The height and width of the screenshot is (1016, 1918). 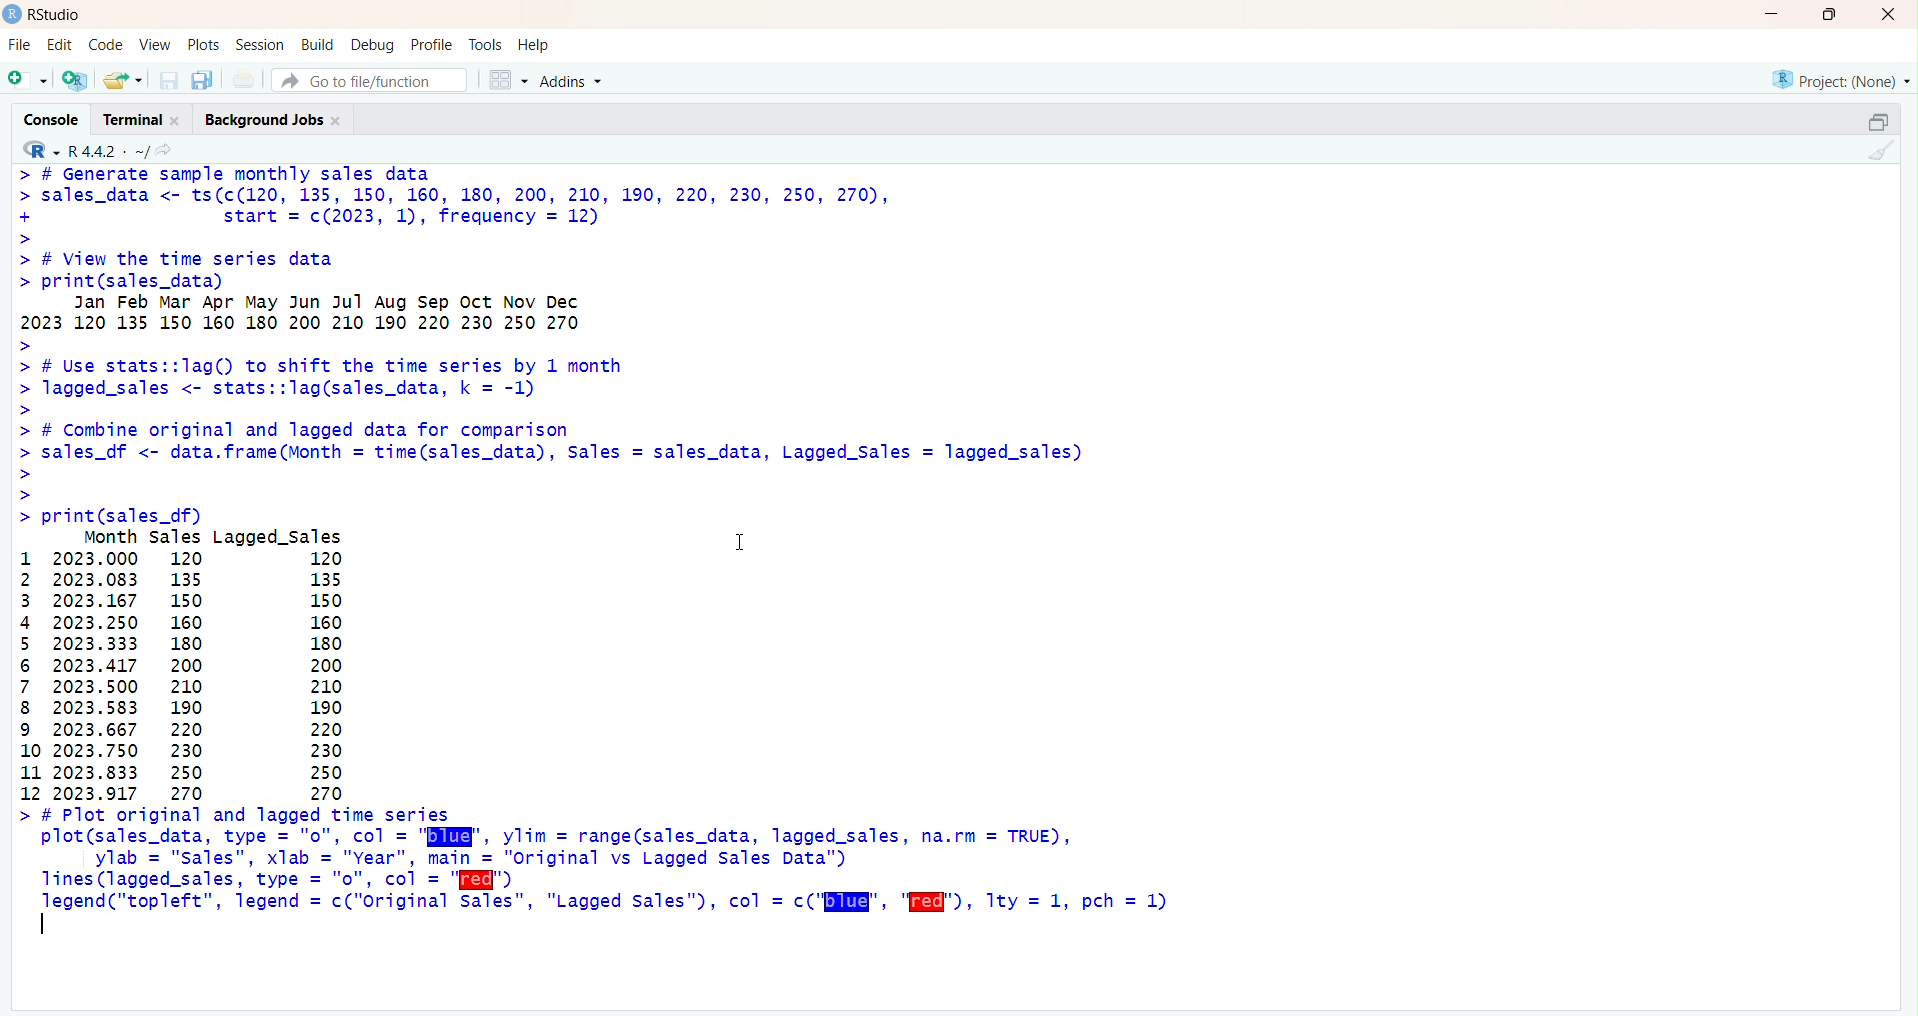 What do you see at coordinates (77, 80) in the screenshot?
I see `create a new project` at bounding box center [77, 80].